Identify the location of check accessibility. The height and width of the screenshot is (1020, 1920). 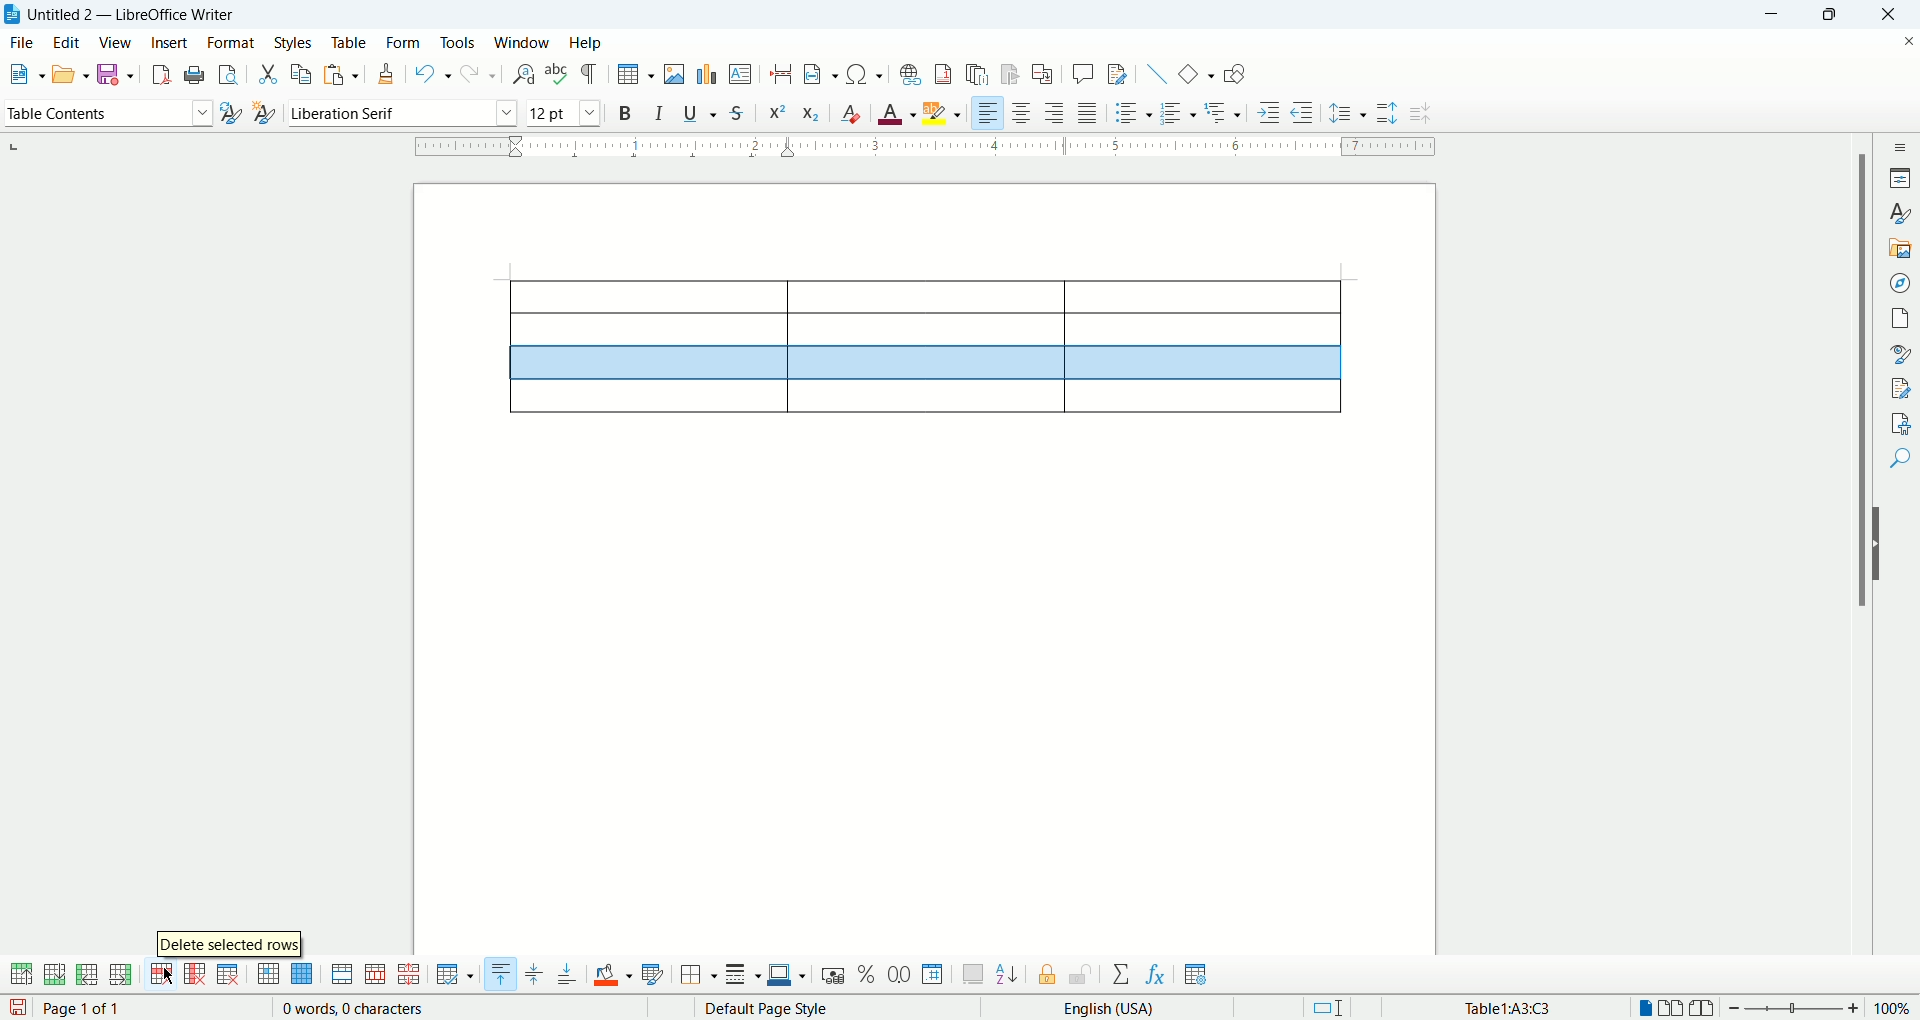
(1898, 423).